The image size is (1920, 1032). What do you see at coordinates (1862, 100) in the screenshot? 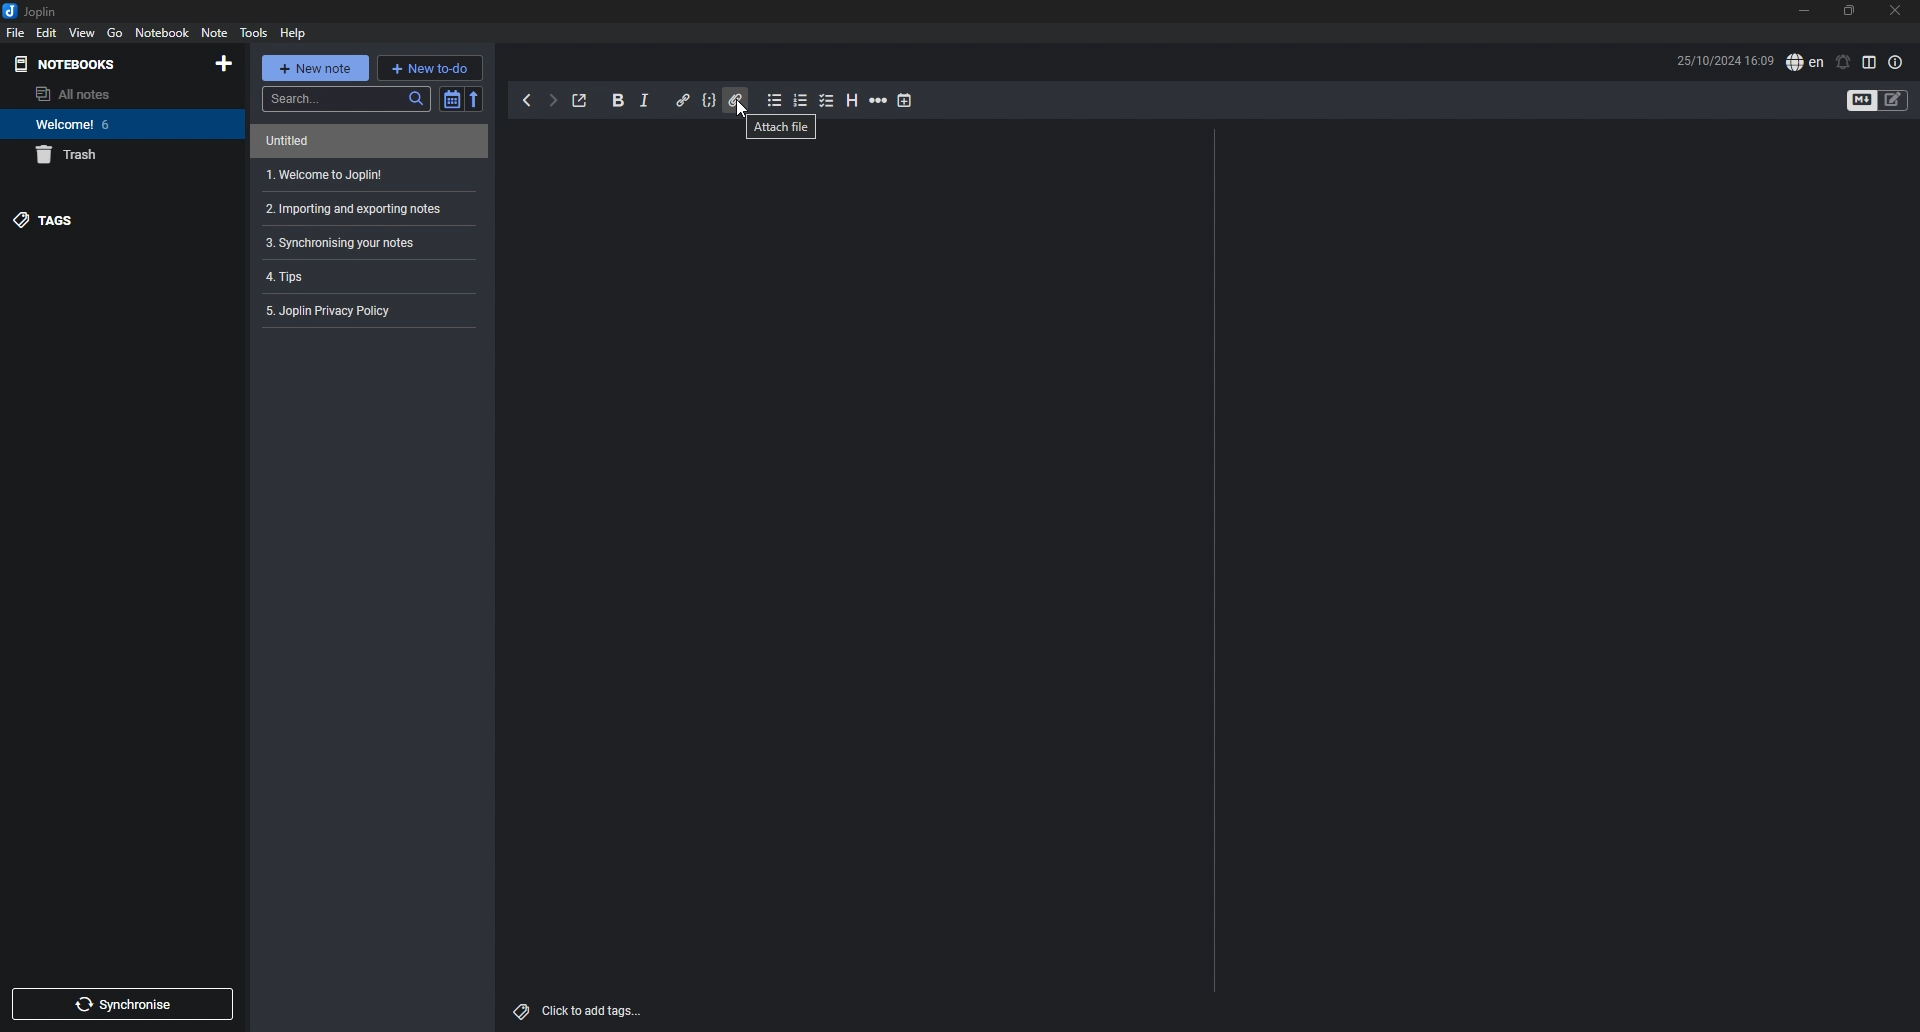
I see `toggle editors` at bounding box center [1862, 100].